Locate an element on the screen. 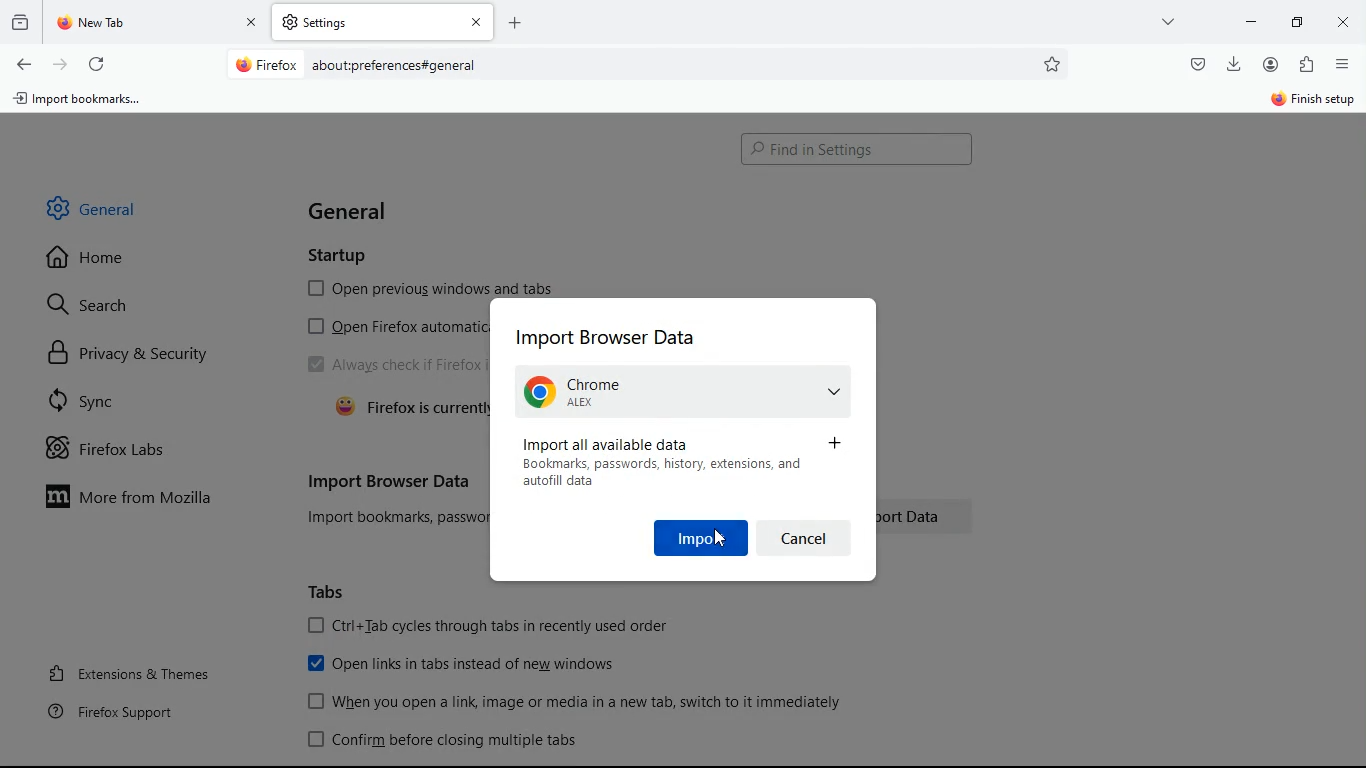  search is located at coordinates (93, 307).